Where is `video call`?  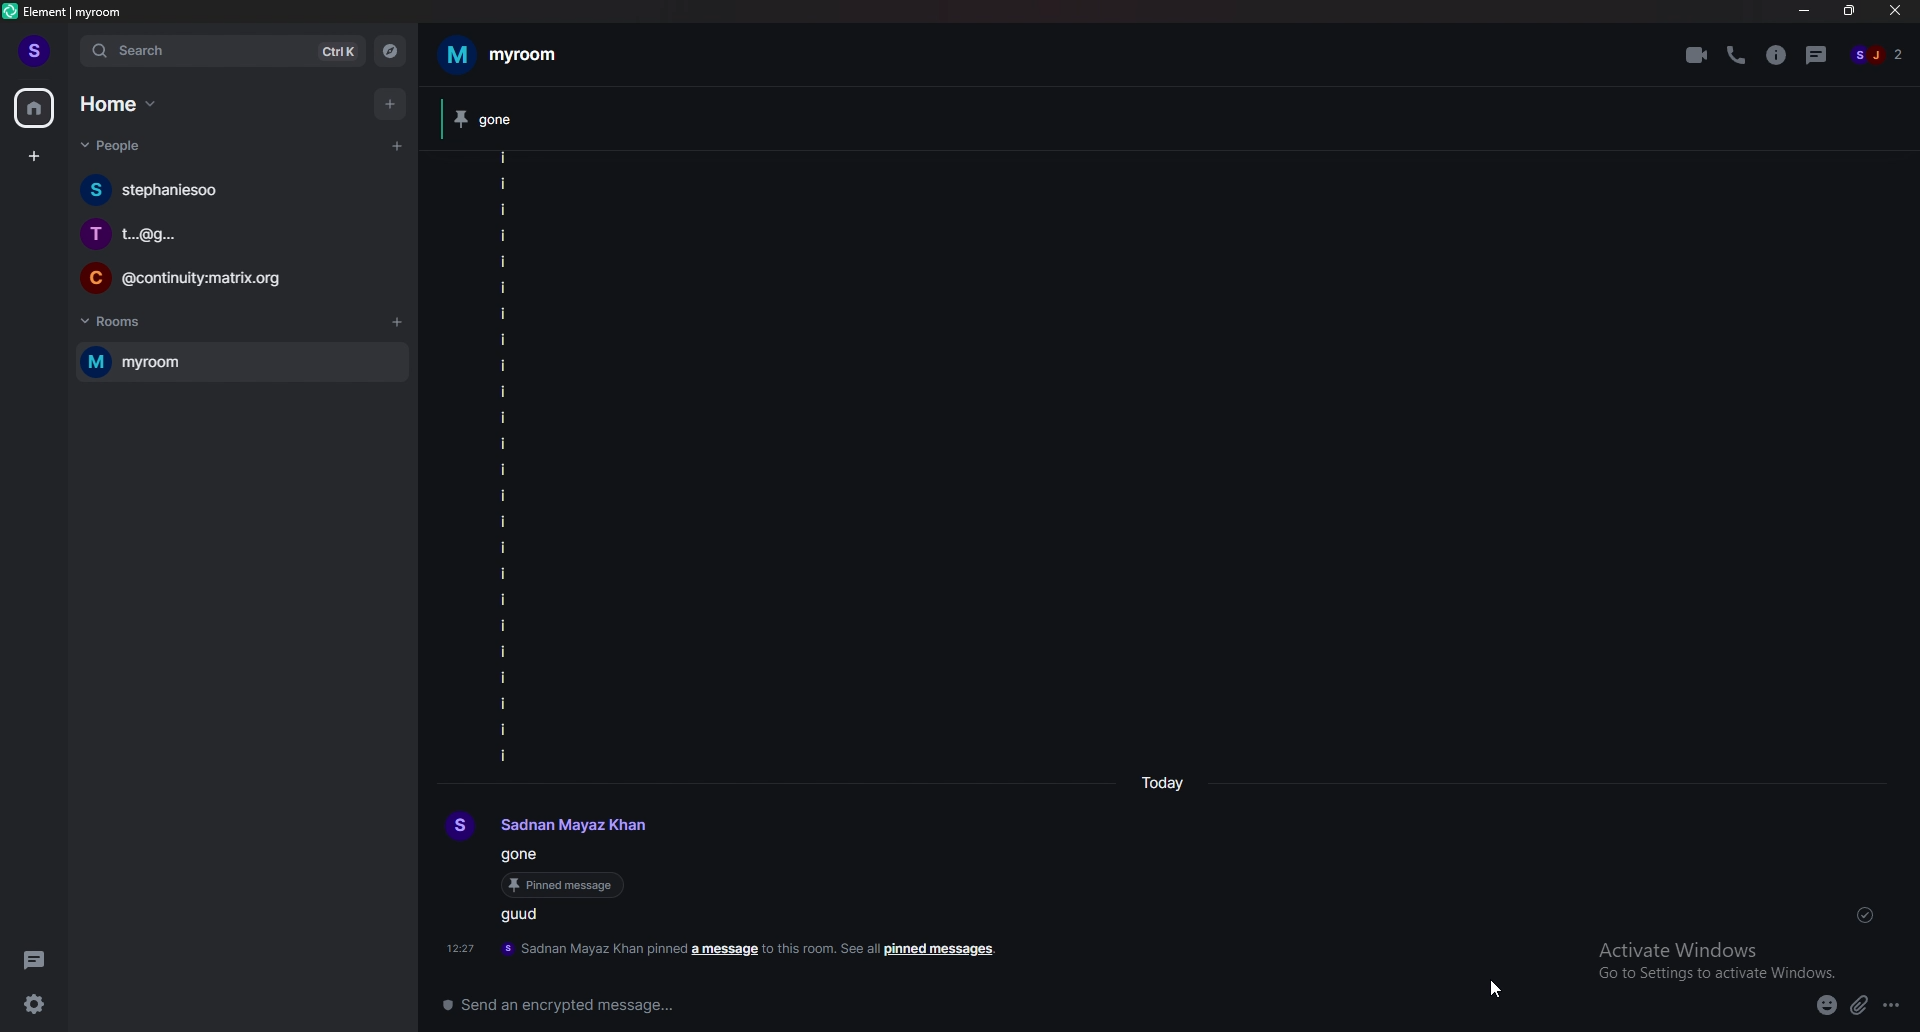 video call is located at coordinates (1697, 55).